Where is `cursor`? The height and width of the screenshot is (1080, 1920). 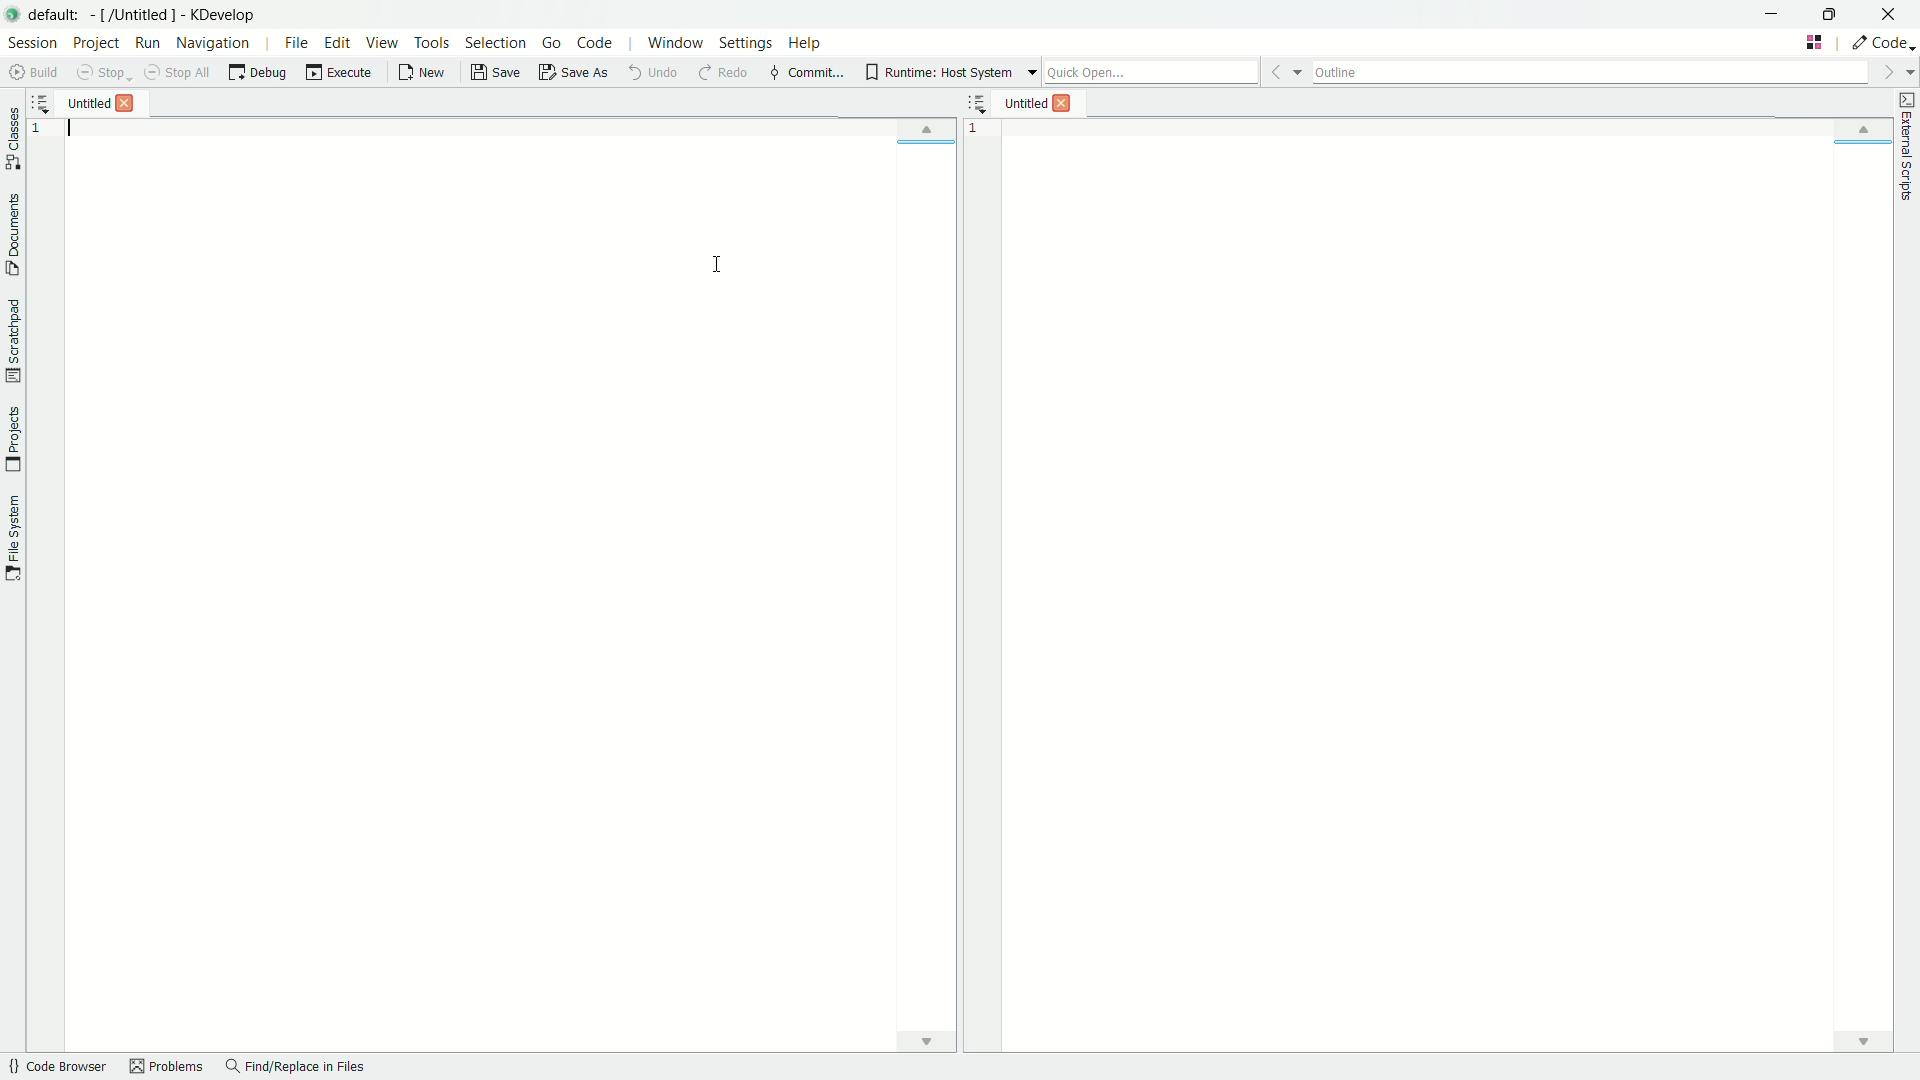 cursor is located at coordinates (721, 261).